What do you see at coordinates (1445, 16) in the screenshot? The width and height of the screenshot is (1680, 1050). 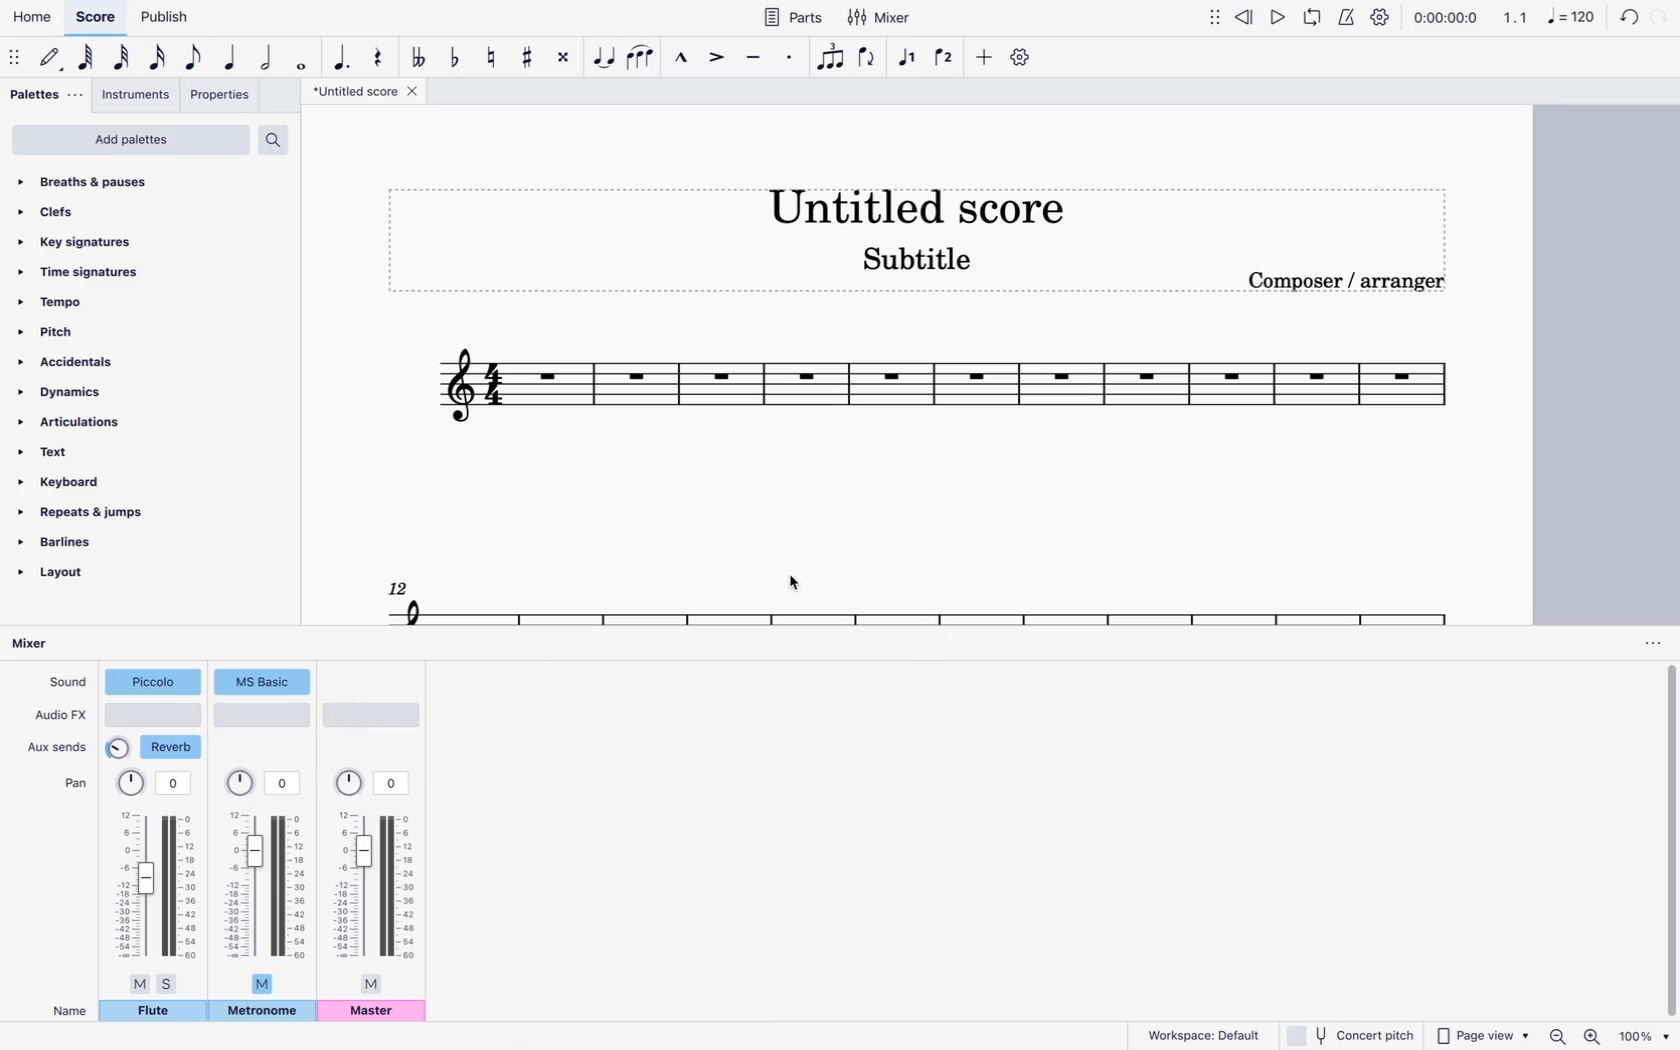 I see `time` at bounding box center [1445, 16].